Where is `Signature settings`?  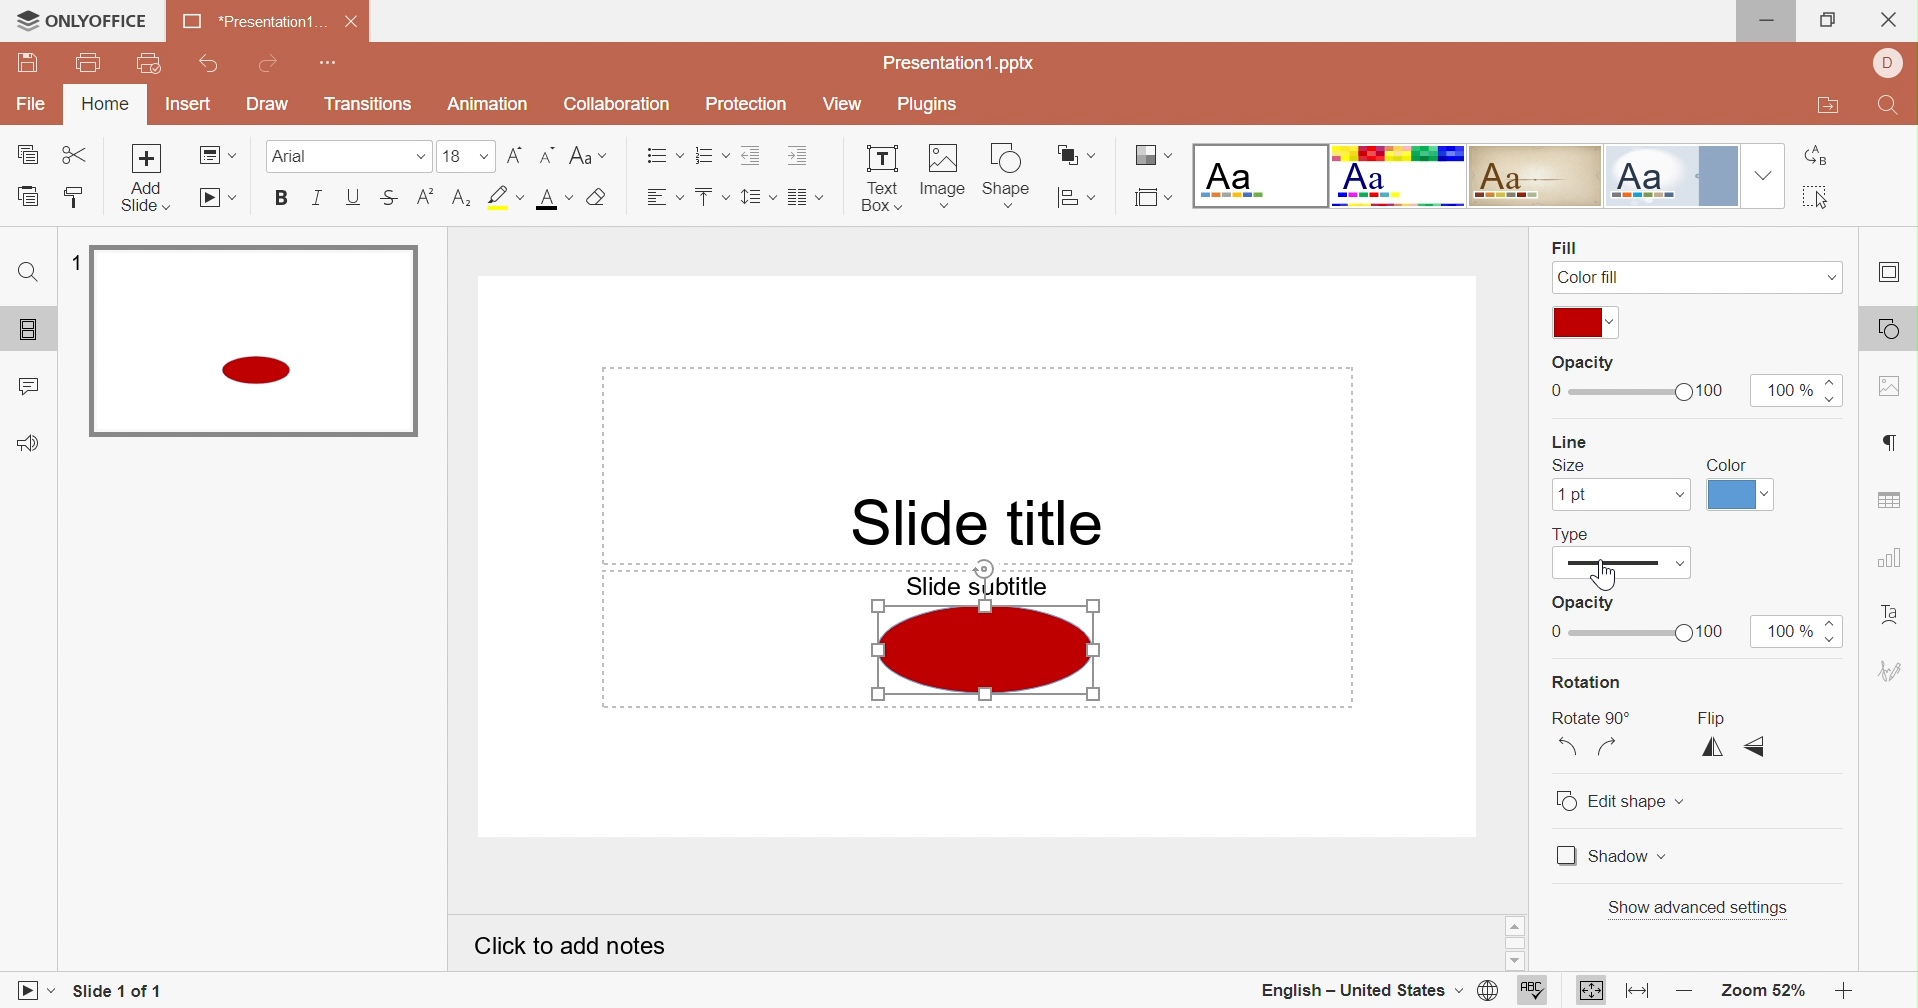 Signature settings is located at coordinates (1890, 672).